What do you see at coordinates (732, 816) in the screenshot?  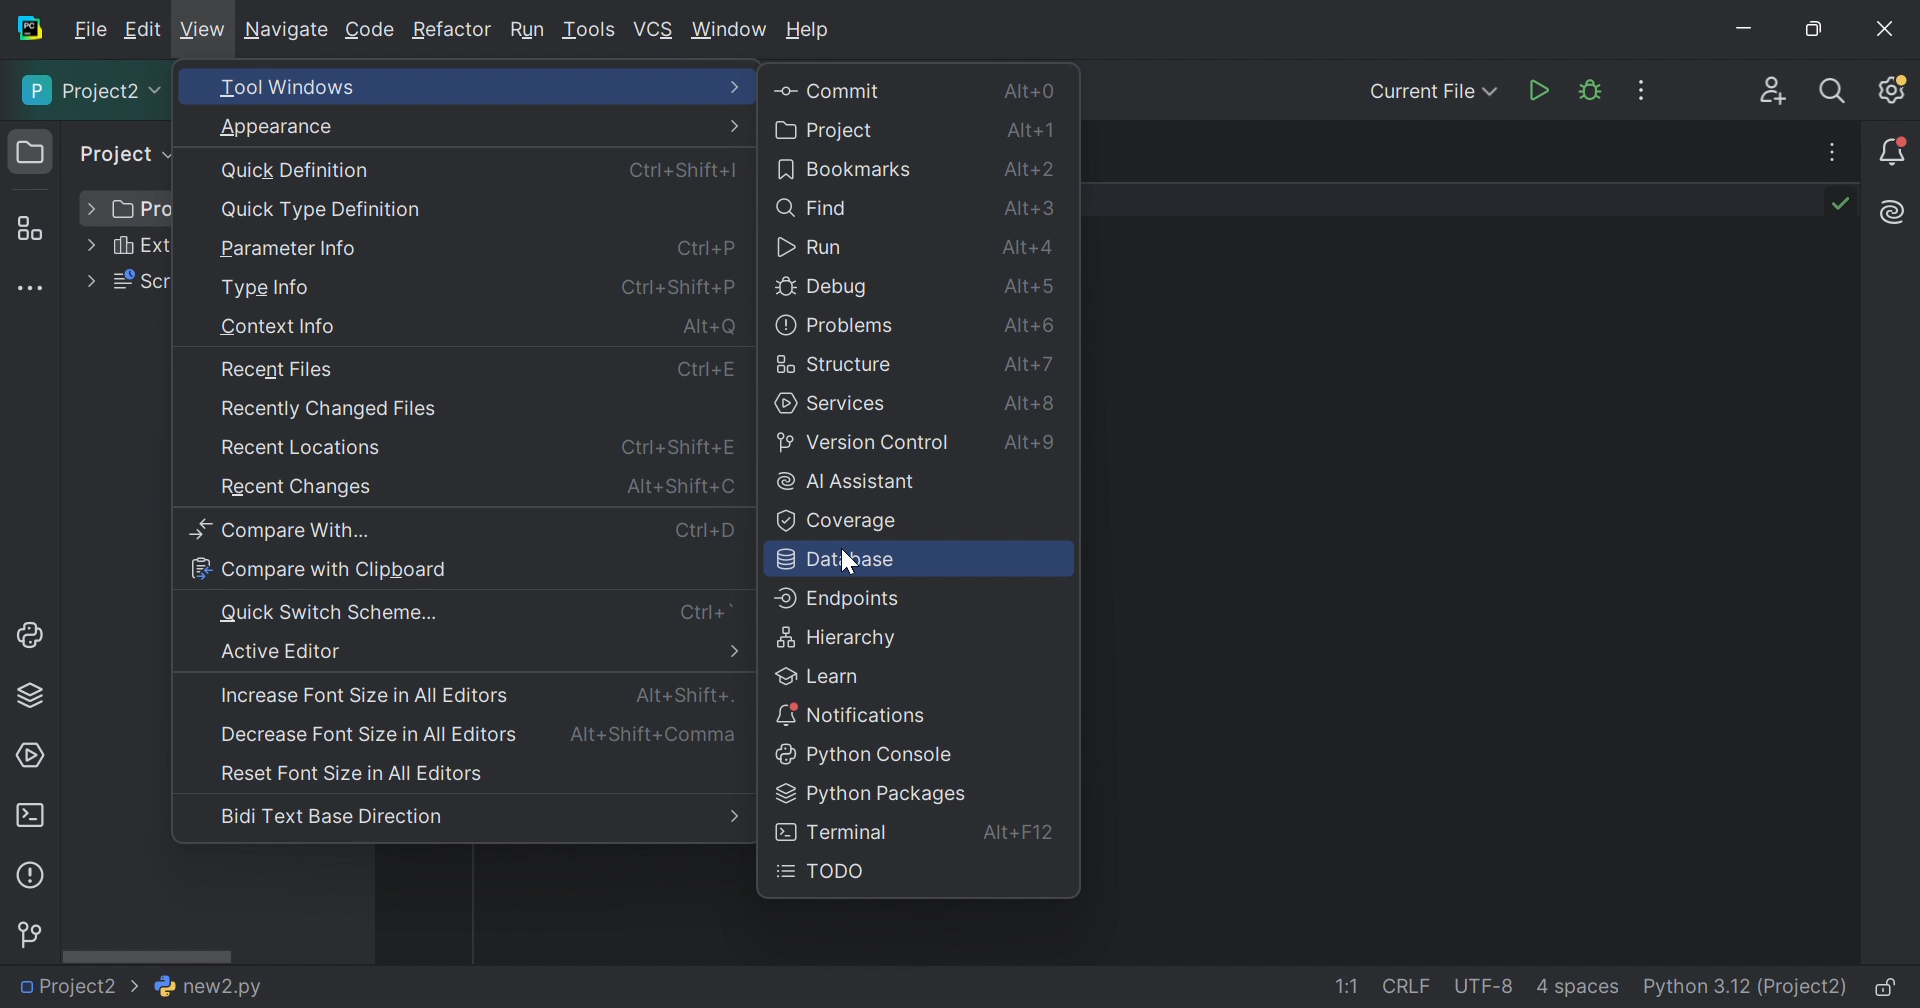 I see `More` at bounding box center [732, 816].